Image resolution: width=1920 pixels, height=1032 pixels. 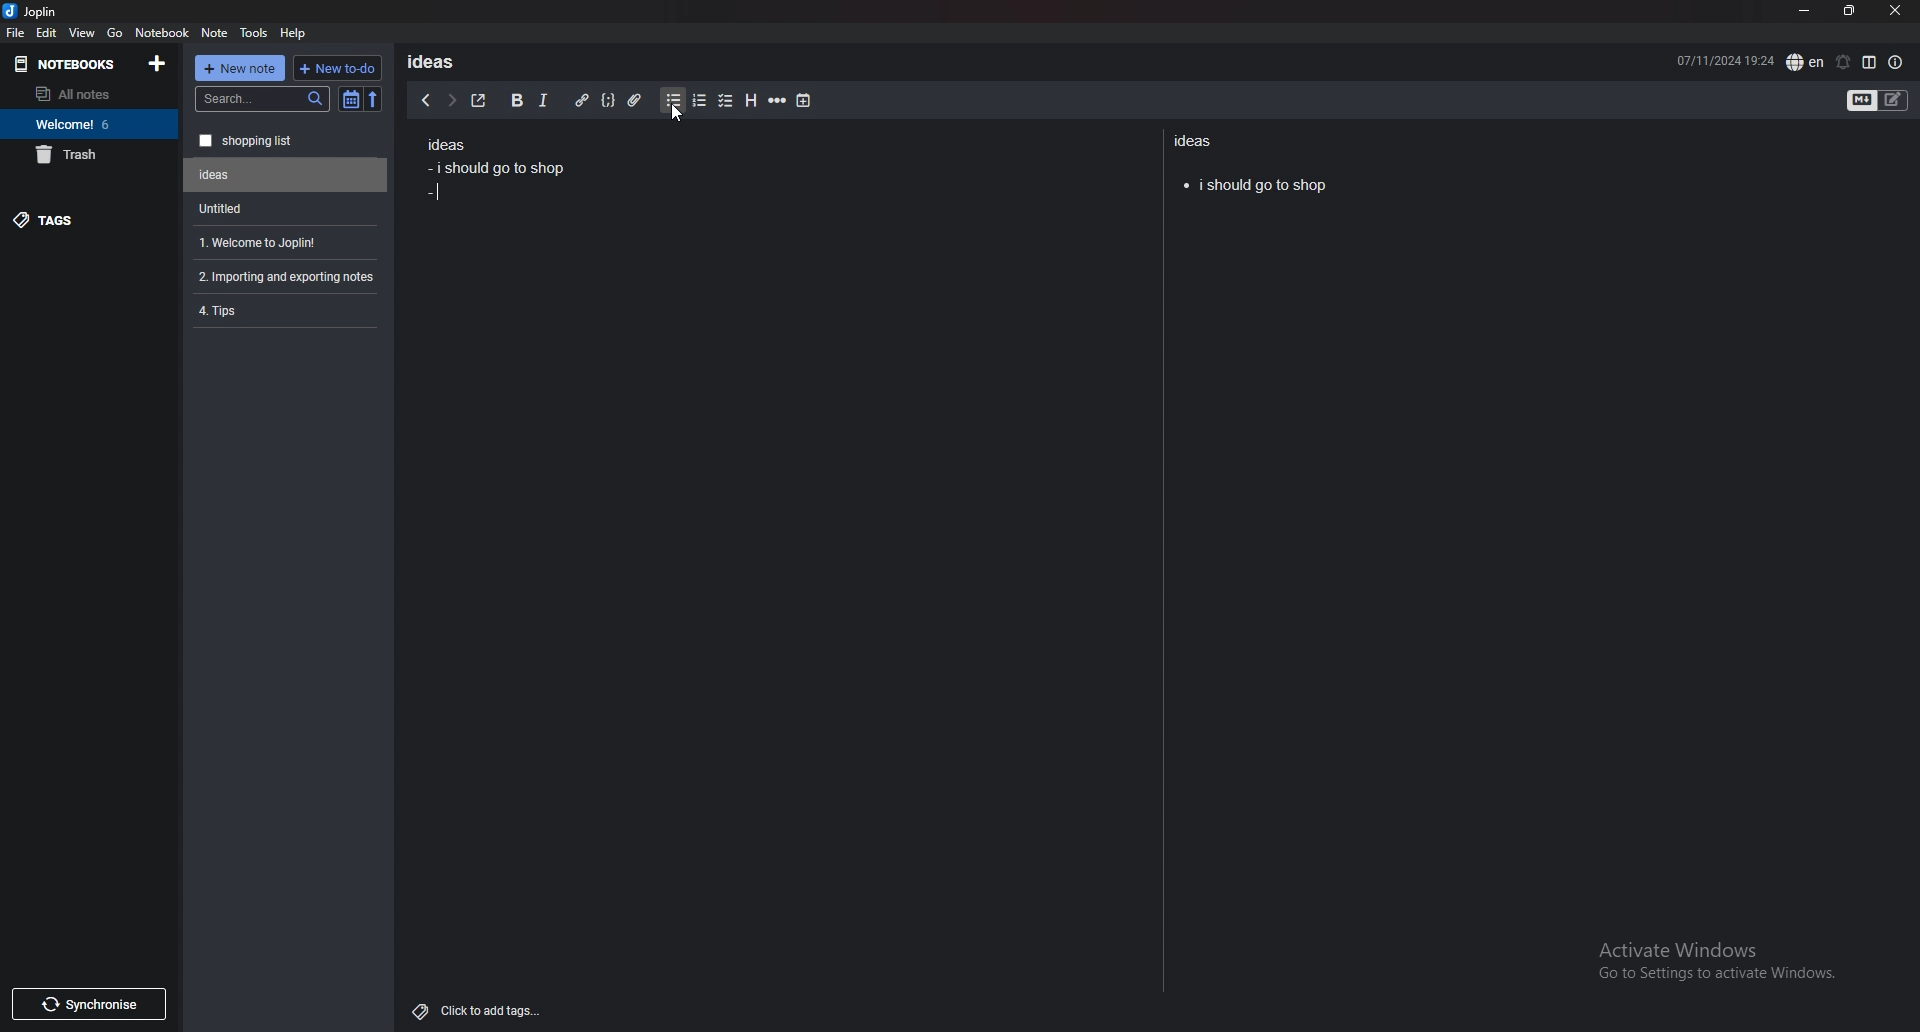 I want to click on ideas, so click(x=438, y=61).